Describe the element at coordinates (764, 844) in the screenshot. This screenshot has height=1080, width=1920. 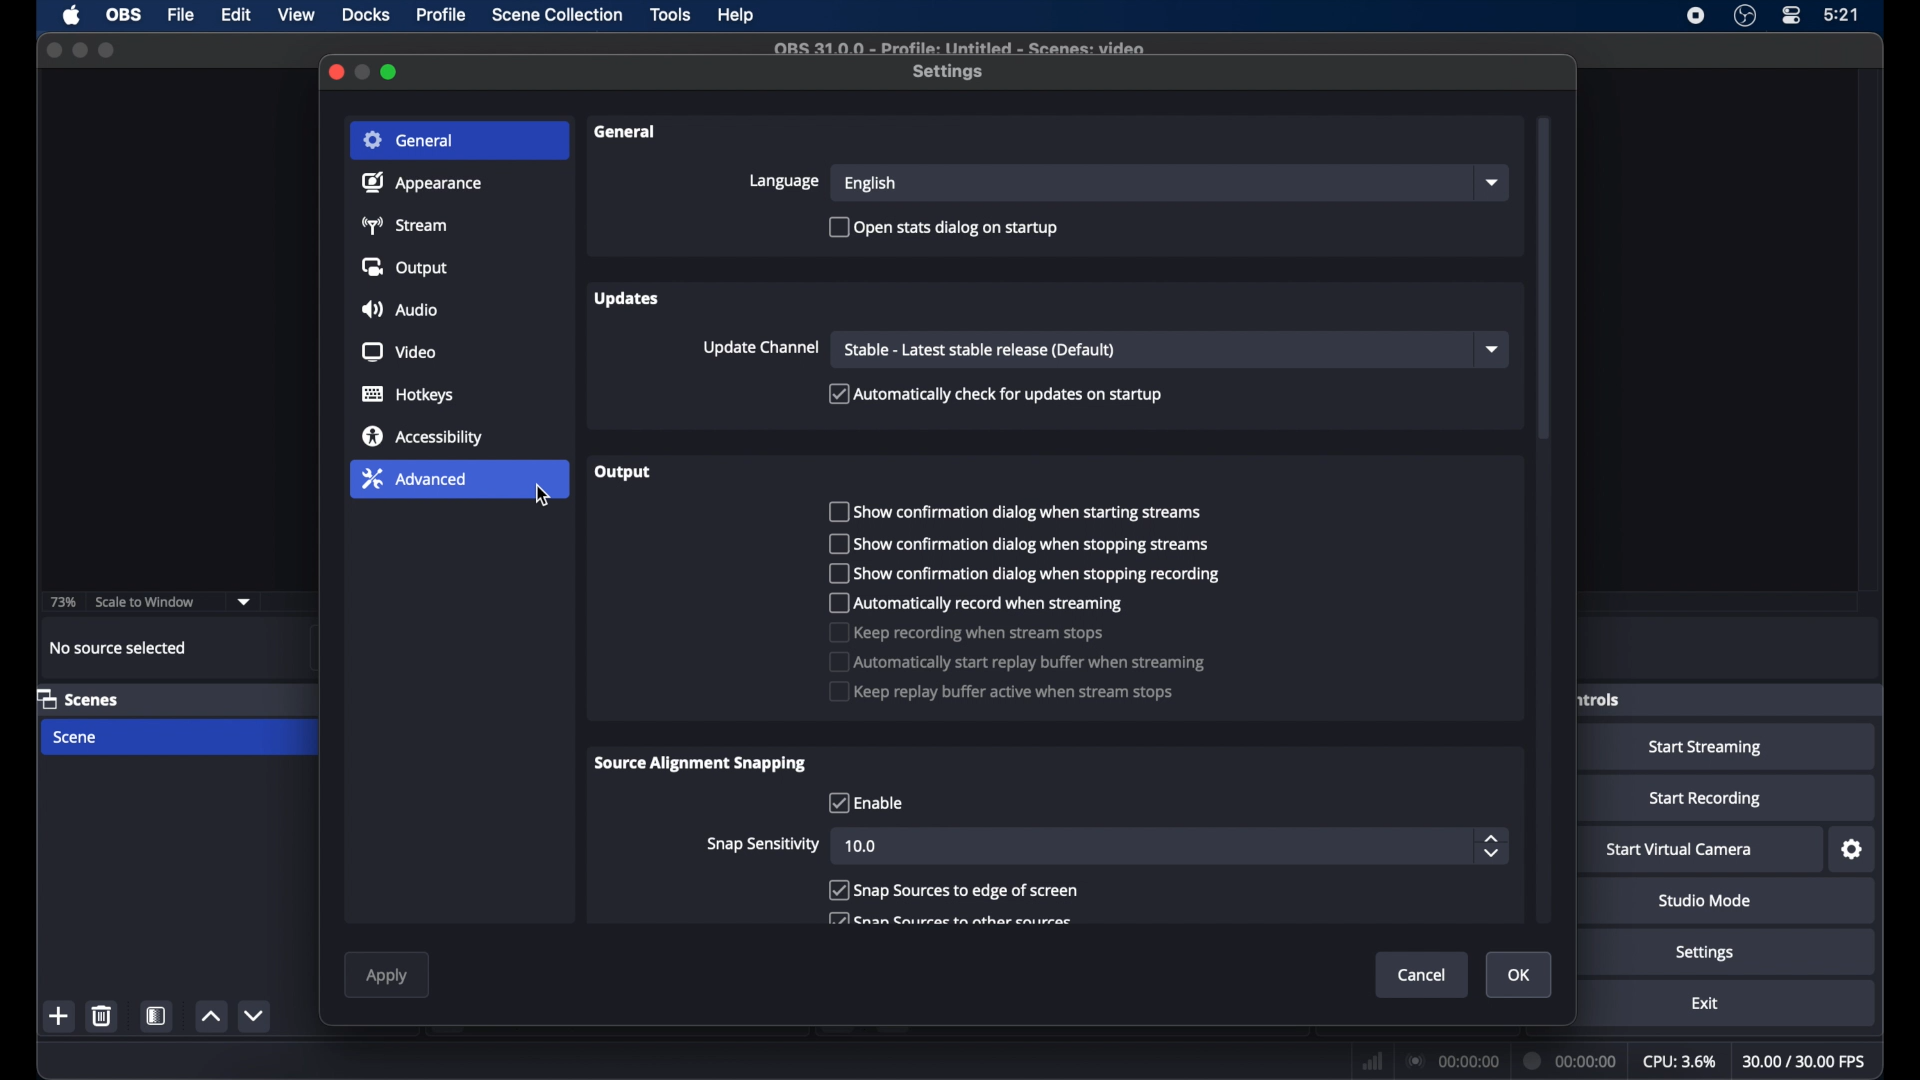
I see `snap sensitivity` at that location.